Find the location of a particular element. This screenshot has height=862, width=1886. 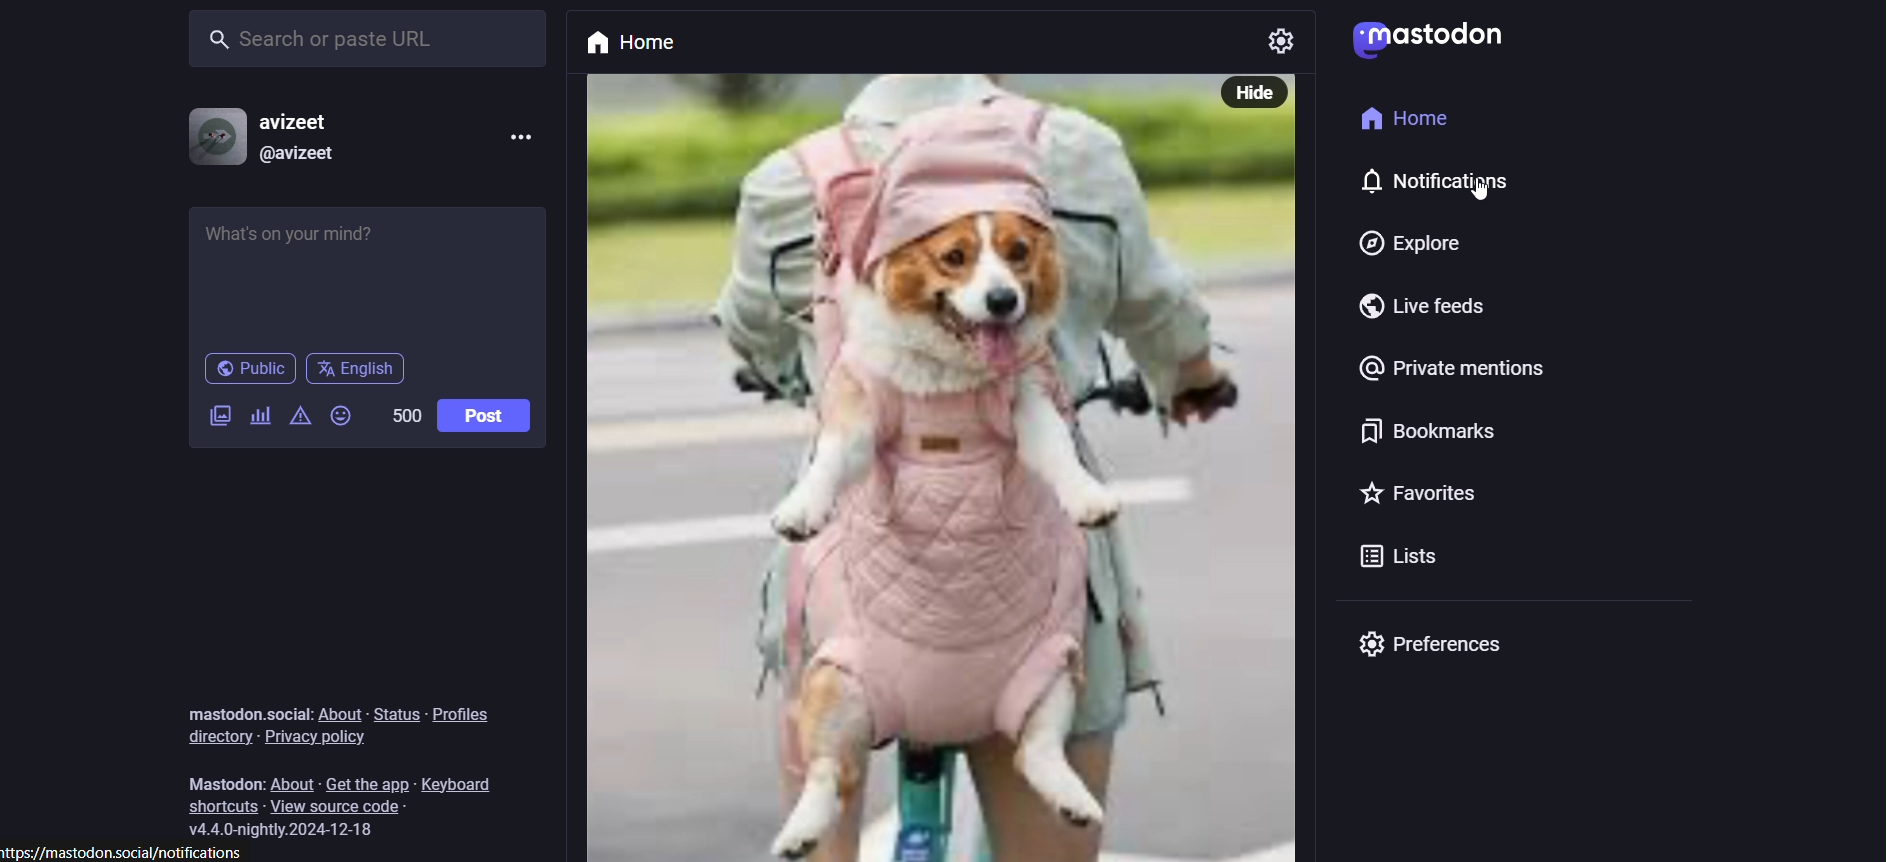

hide is located at coordinates (1250, 92).